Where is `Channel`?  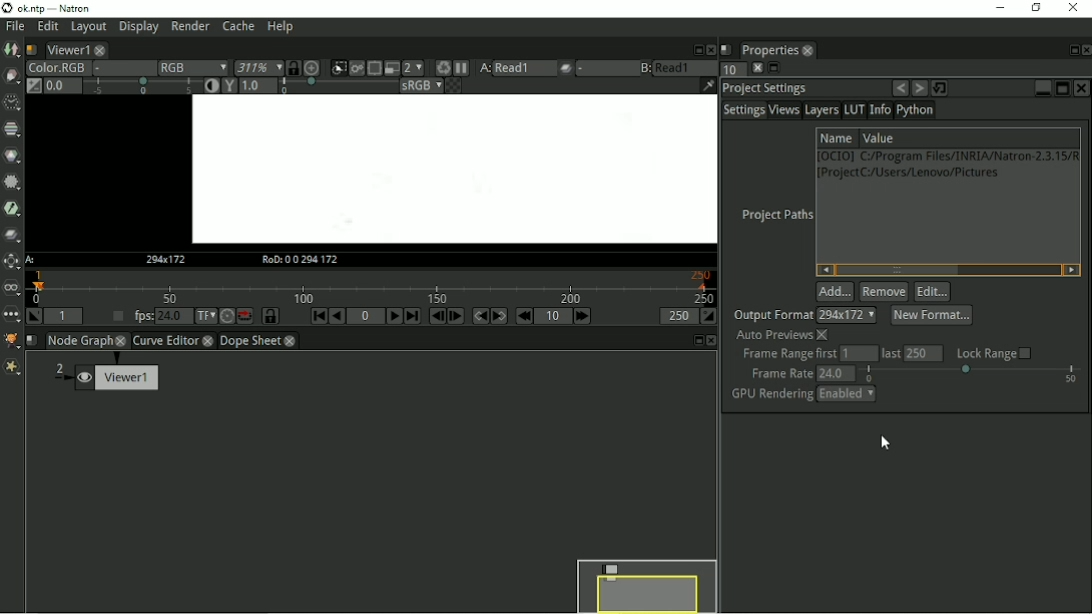 Channel is located at coordinates (12, 130).